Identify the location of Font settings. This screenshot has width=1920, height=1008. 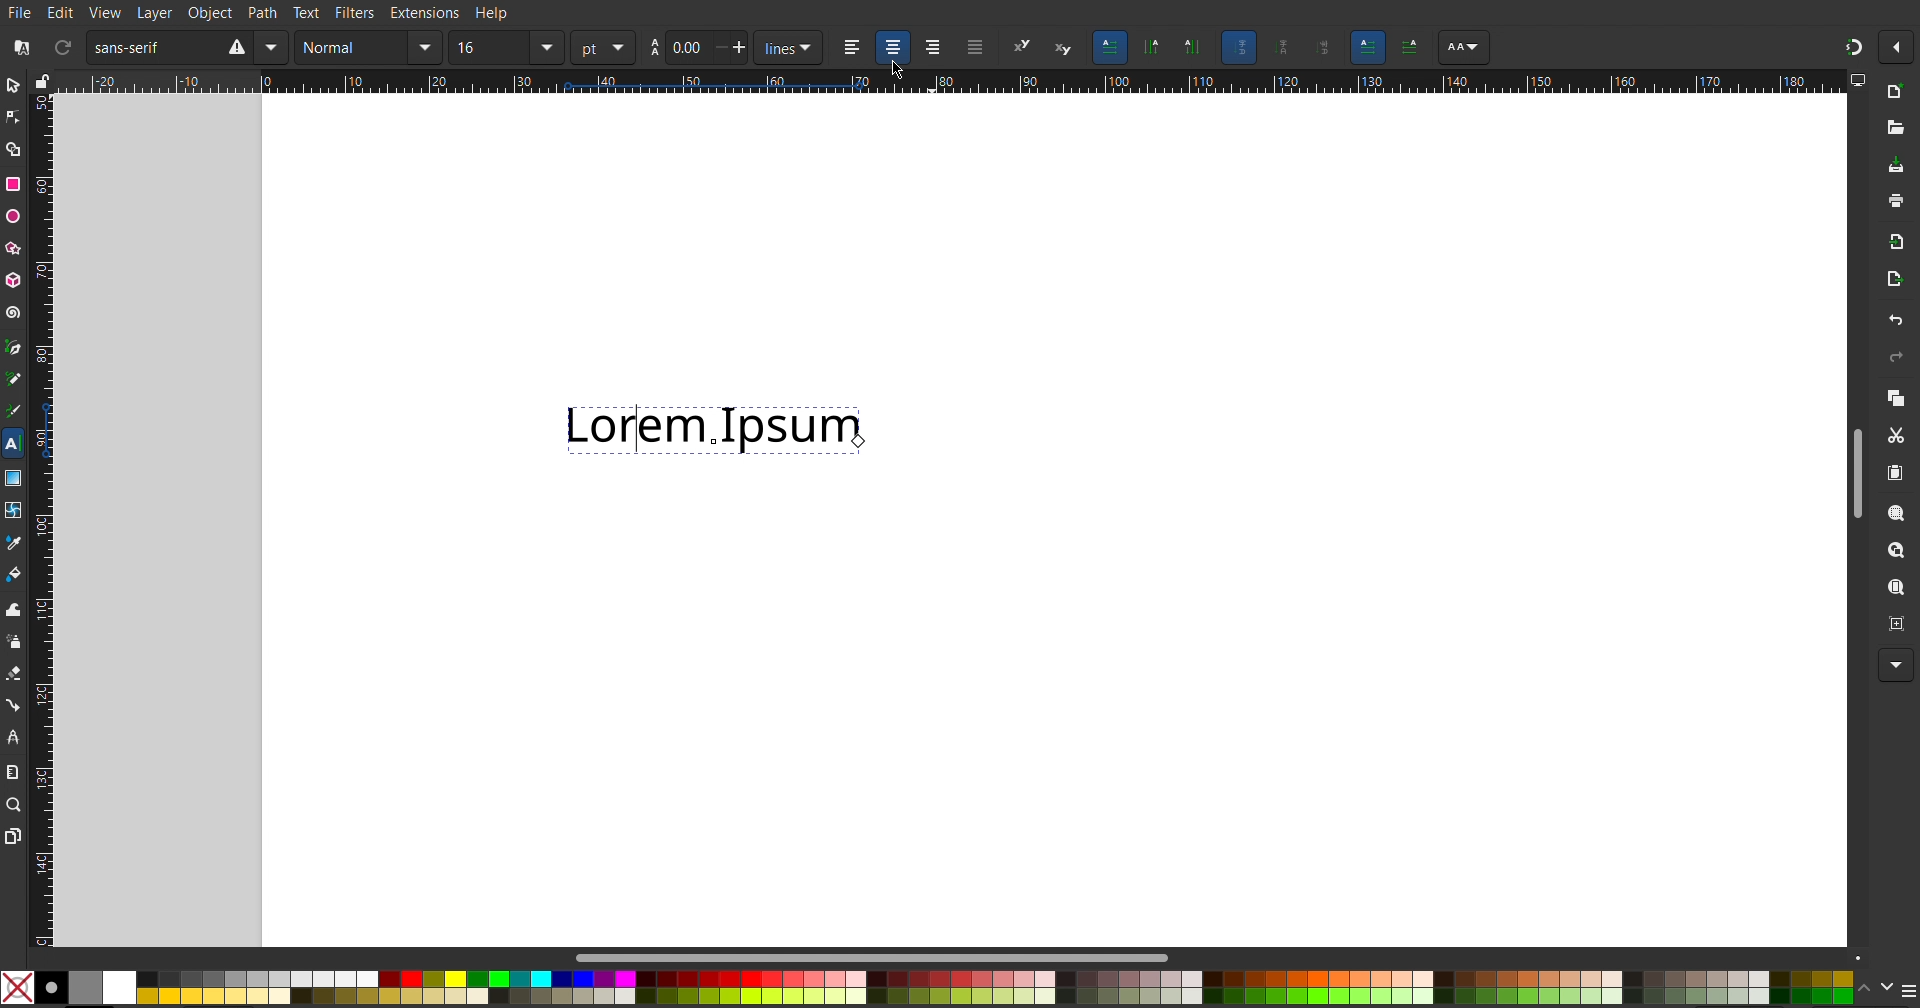
(1462, 49).